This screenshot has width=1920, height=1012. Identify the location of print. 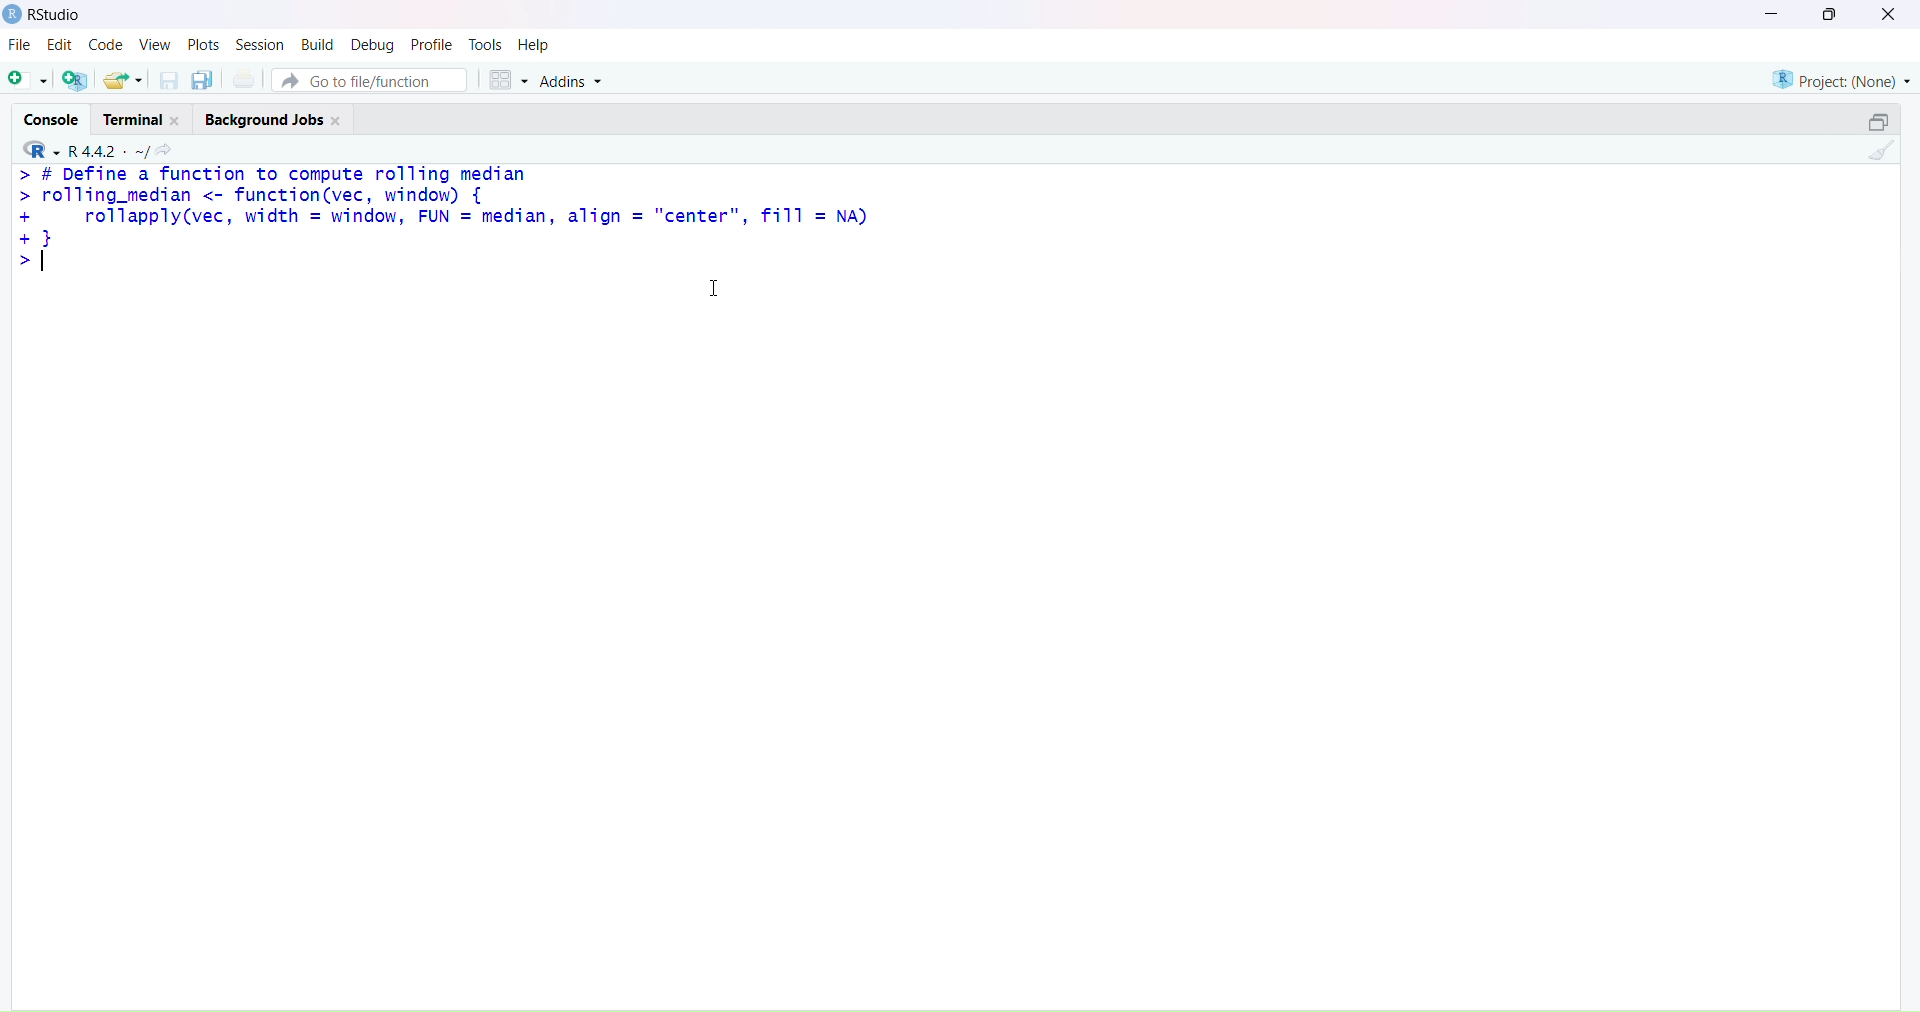
(244, 79).